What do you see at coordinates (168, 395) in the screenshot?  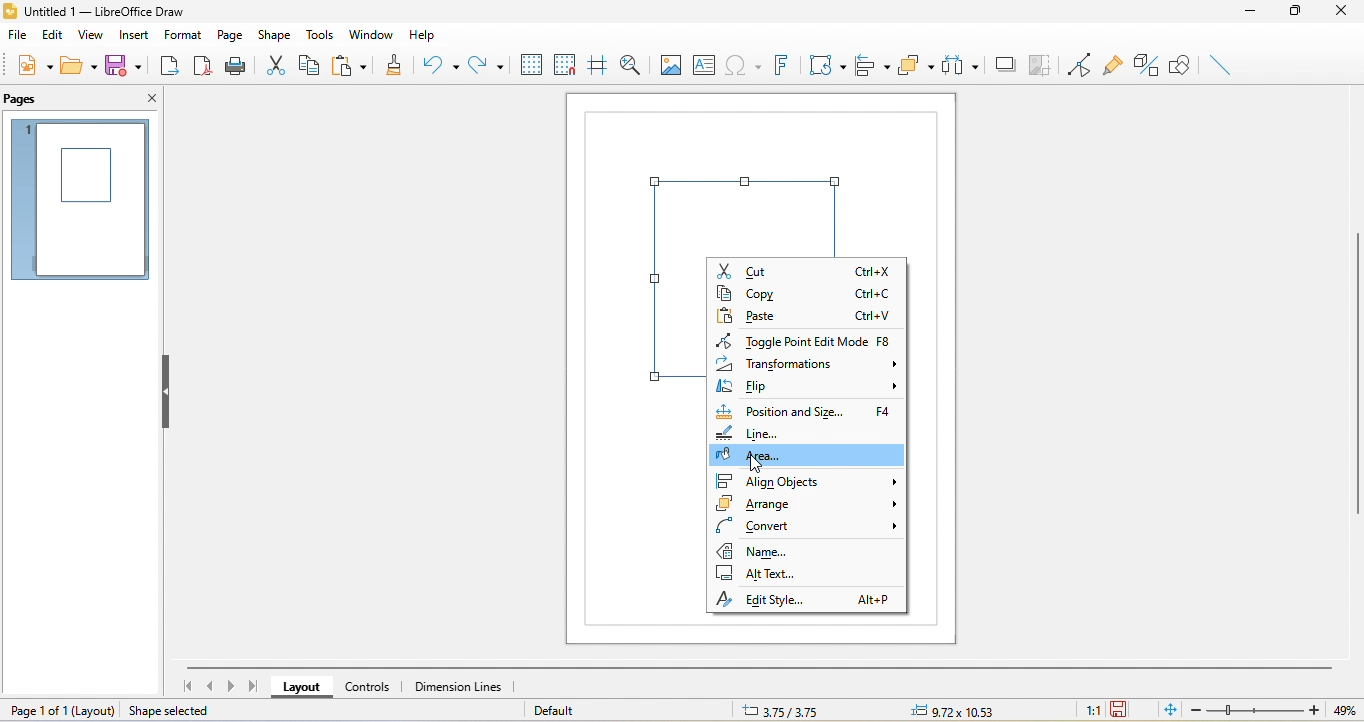 I see `hide` at bounding box center [168, 395].